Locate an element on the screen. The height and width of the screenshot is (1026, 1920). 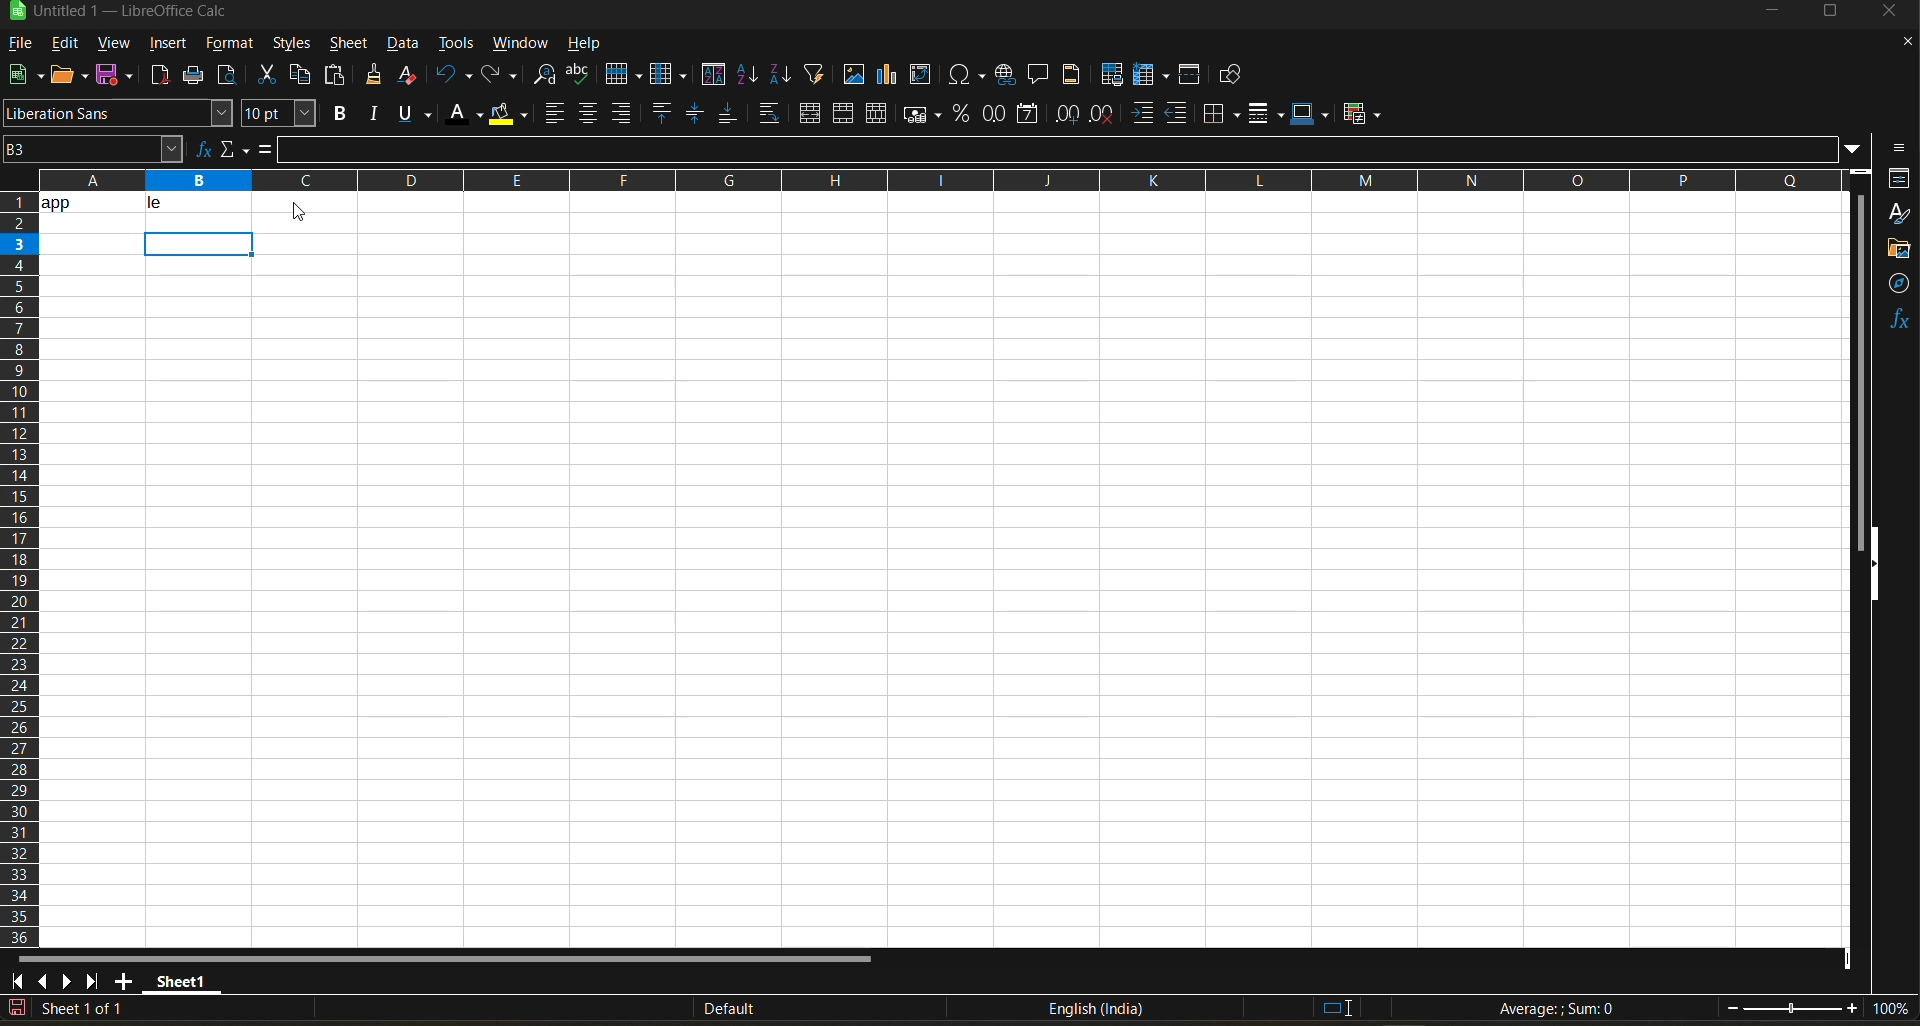
zoom factor is located at coordinates (1894, 1010).